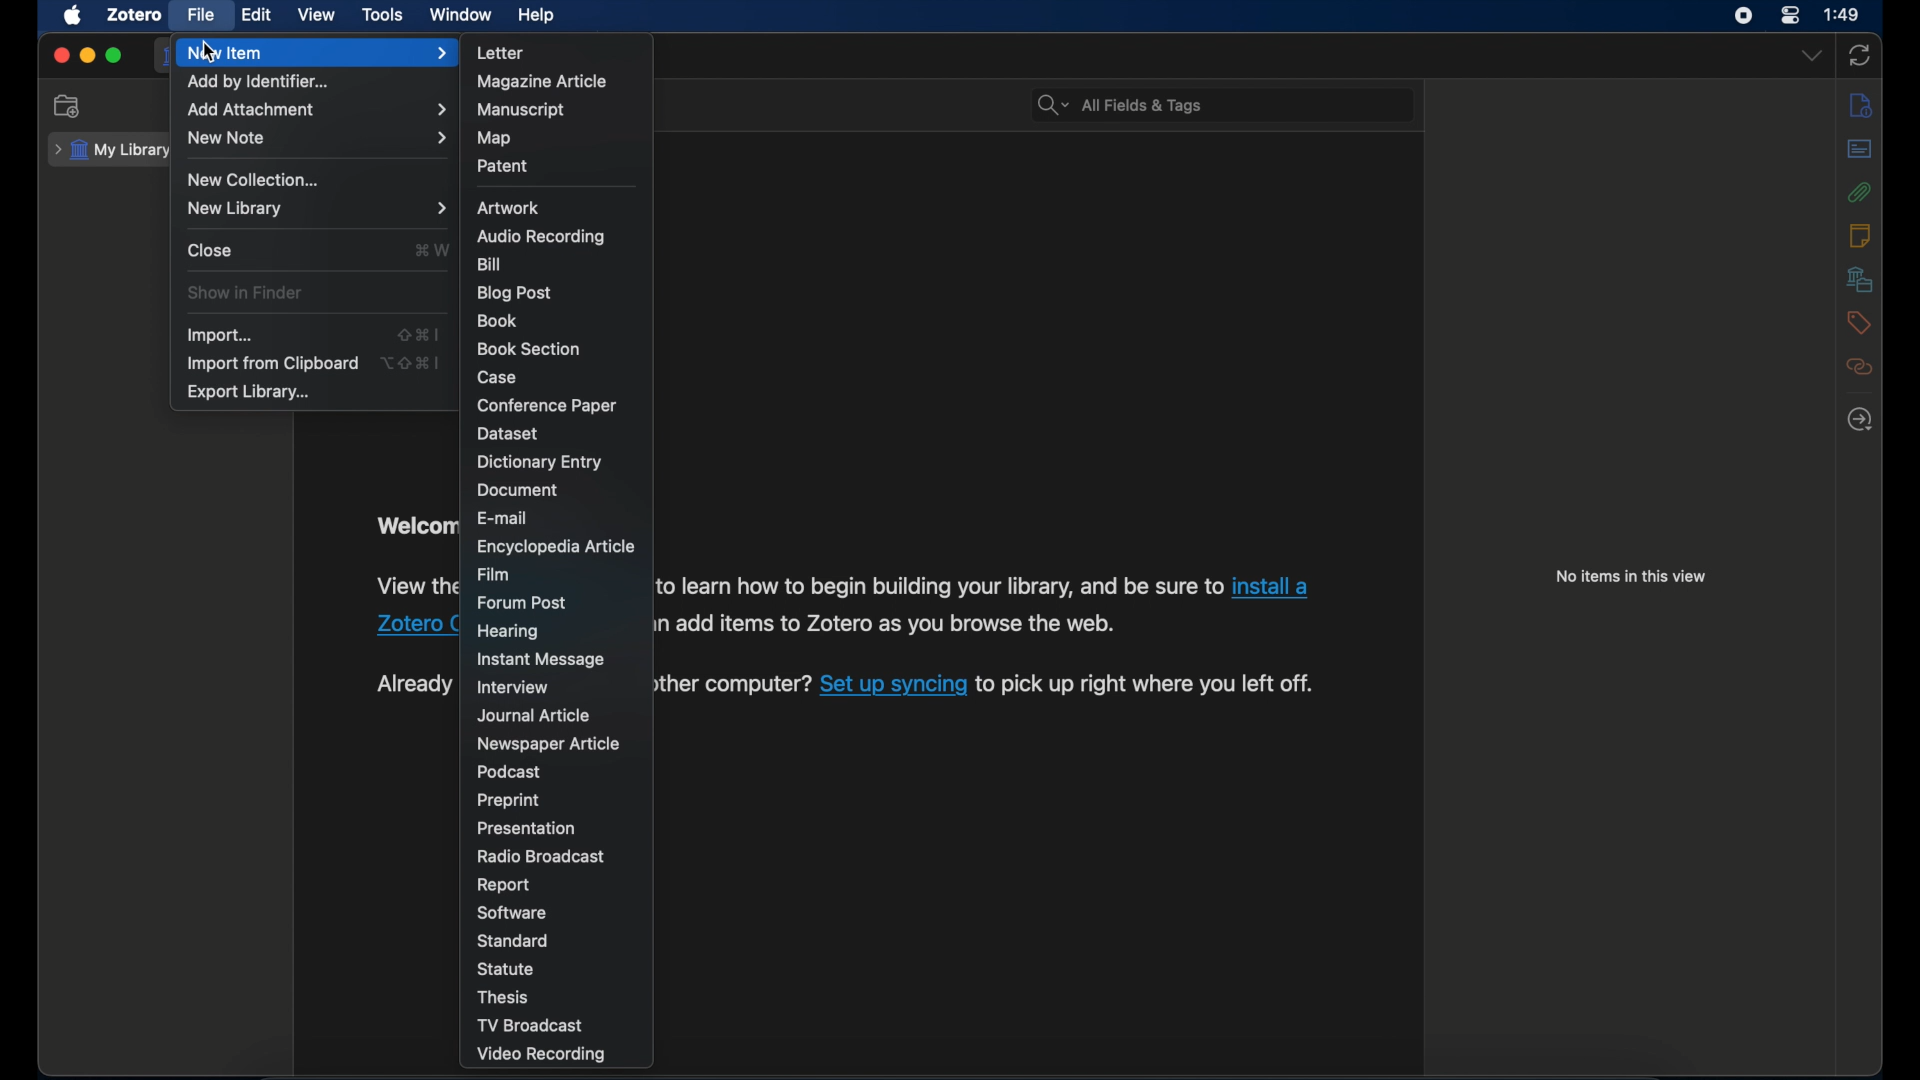  What do you see at coordinates (511, 912) in the screenshot?
I see `software` at bounding box center [511, 912].